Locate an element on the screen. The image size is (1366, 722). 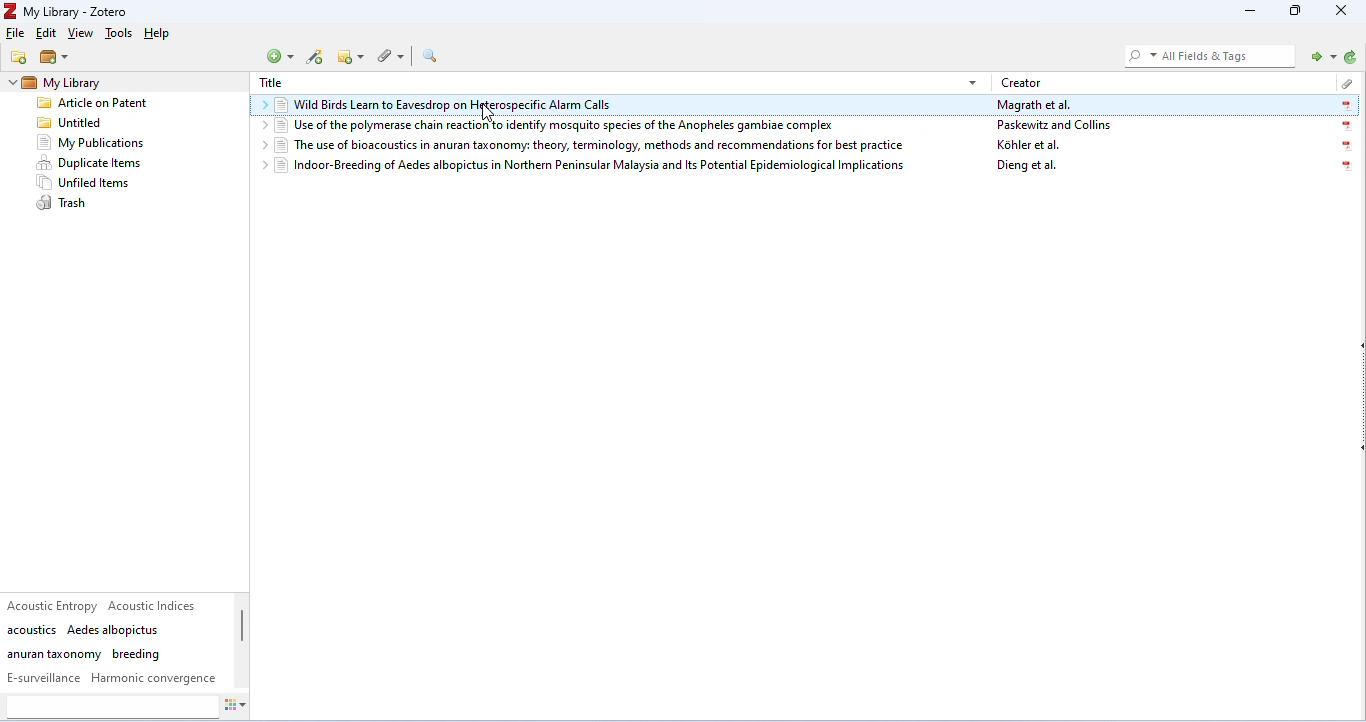
minimize is located at coordinates (1246, 12).